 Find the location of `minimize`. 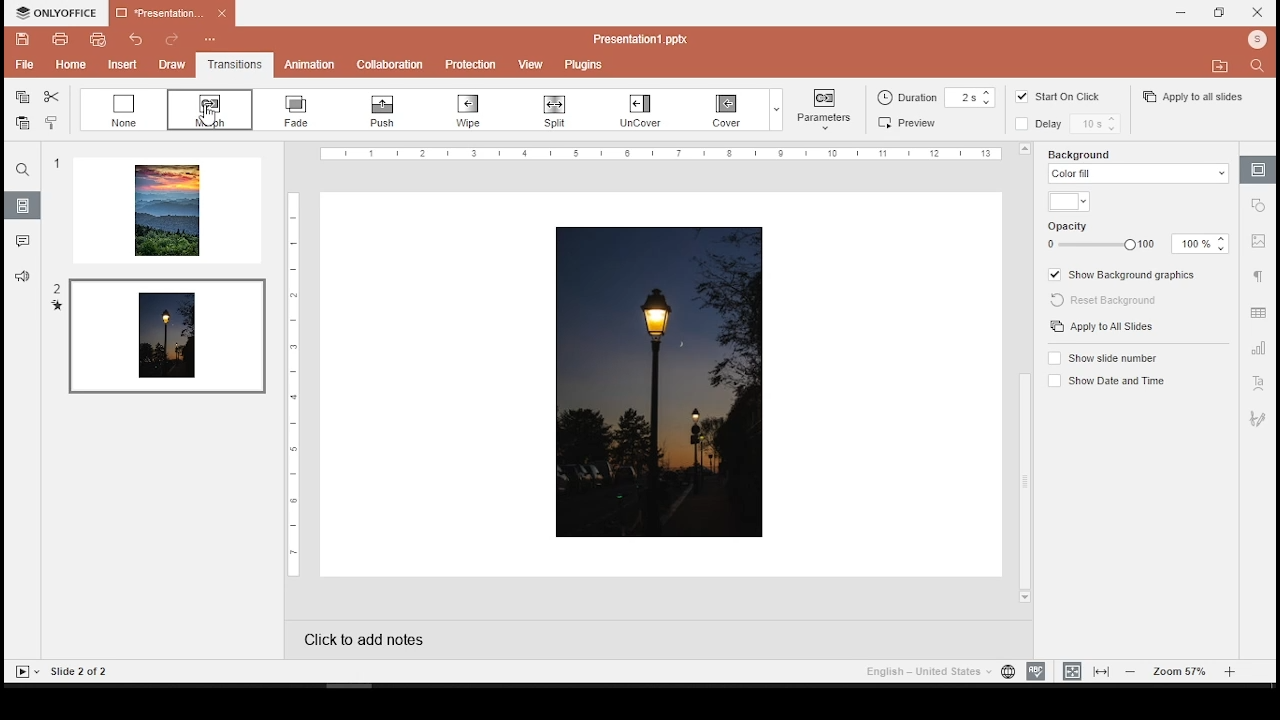

minimize is located at coordinates (1183, 13).